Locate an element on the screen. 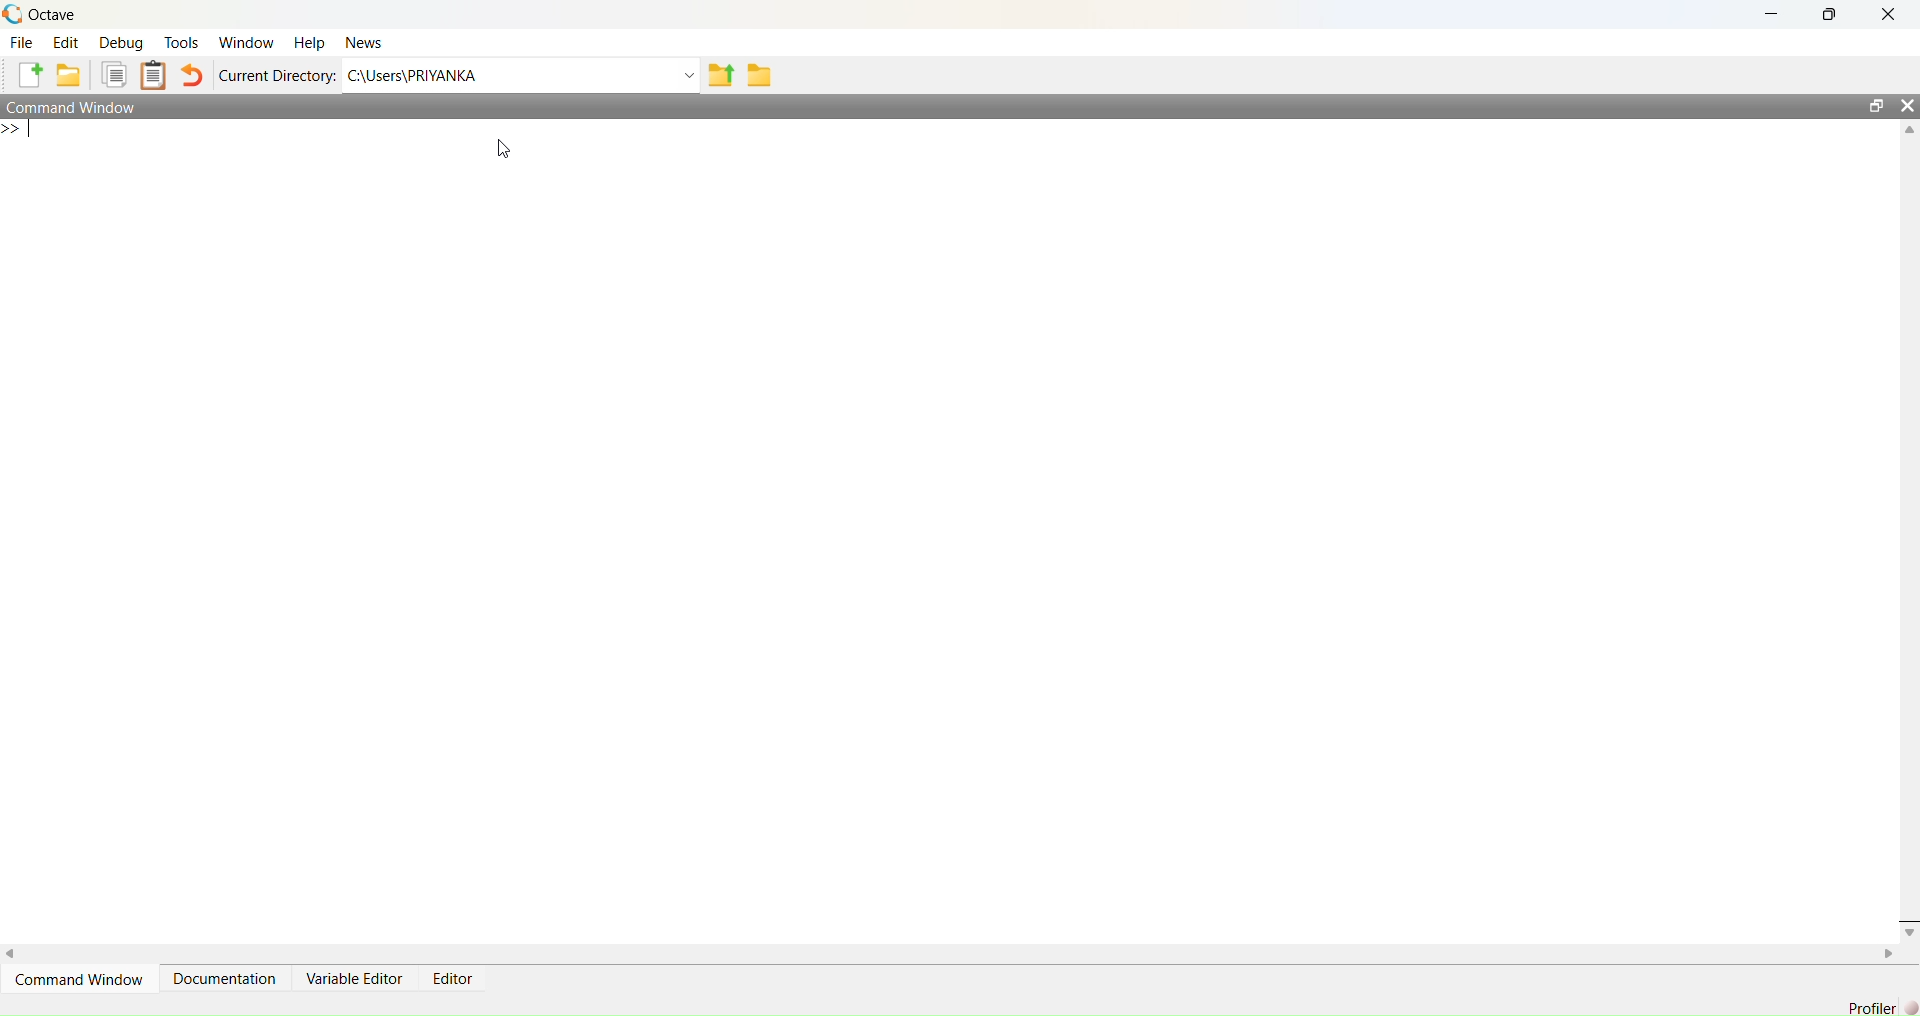  Minimize is located at coordinates (1775, 16).